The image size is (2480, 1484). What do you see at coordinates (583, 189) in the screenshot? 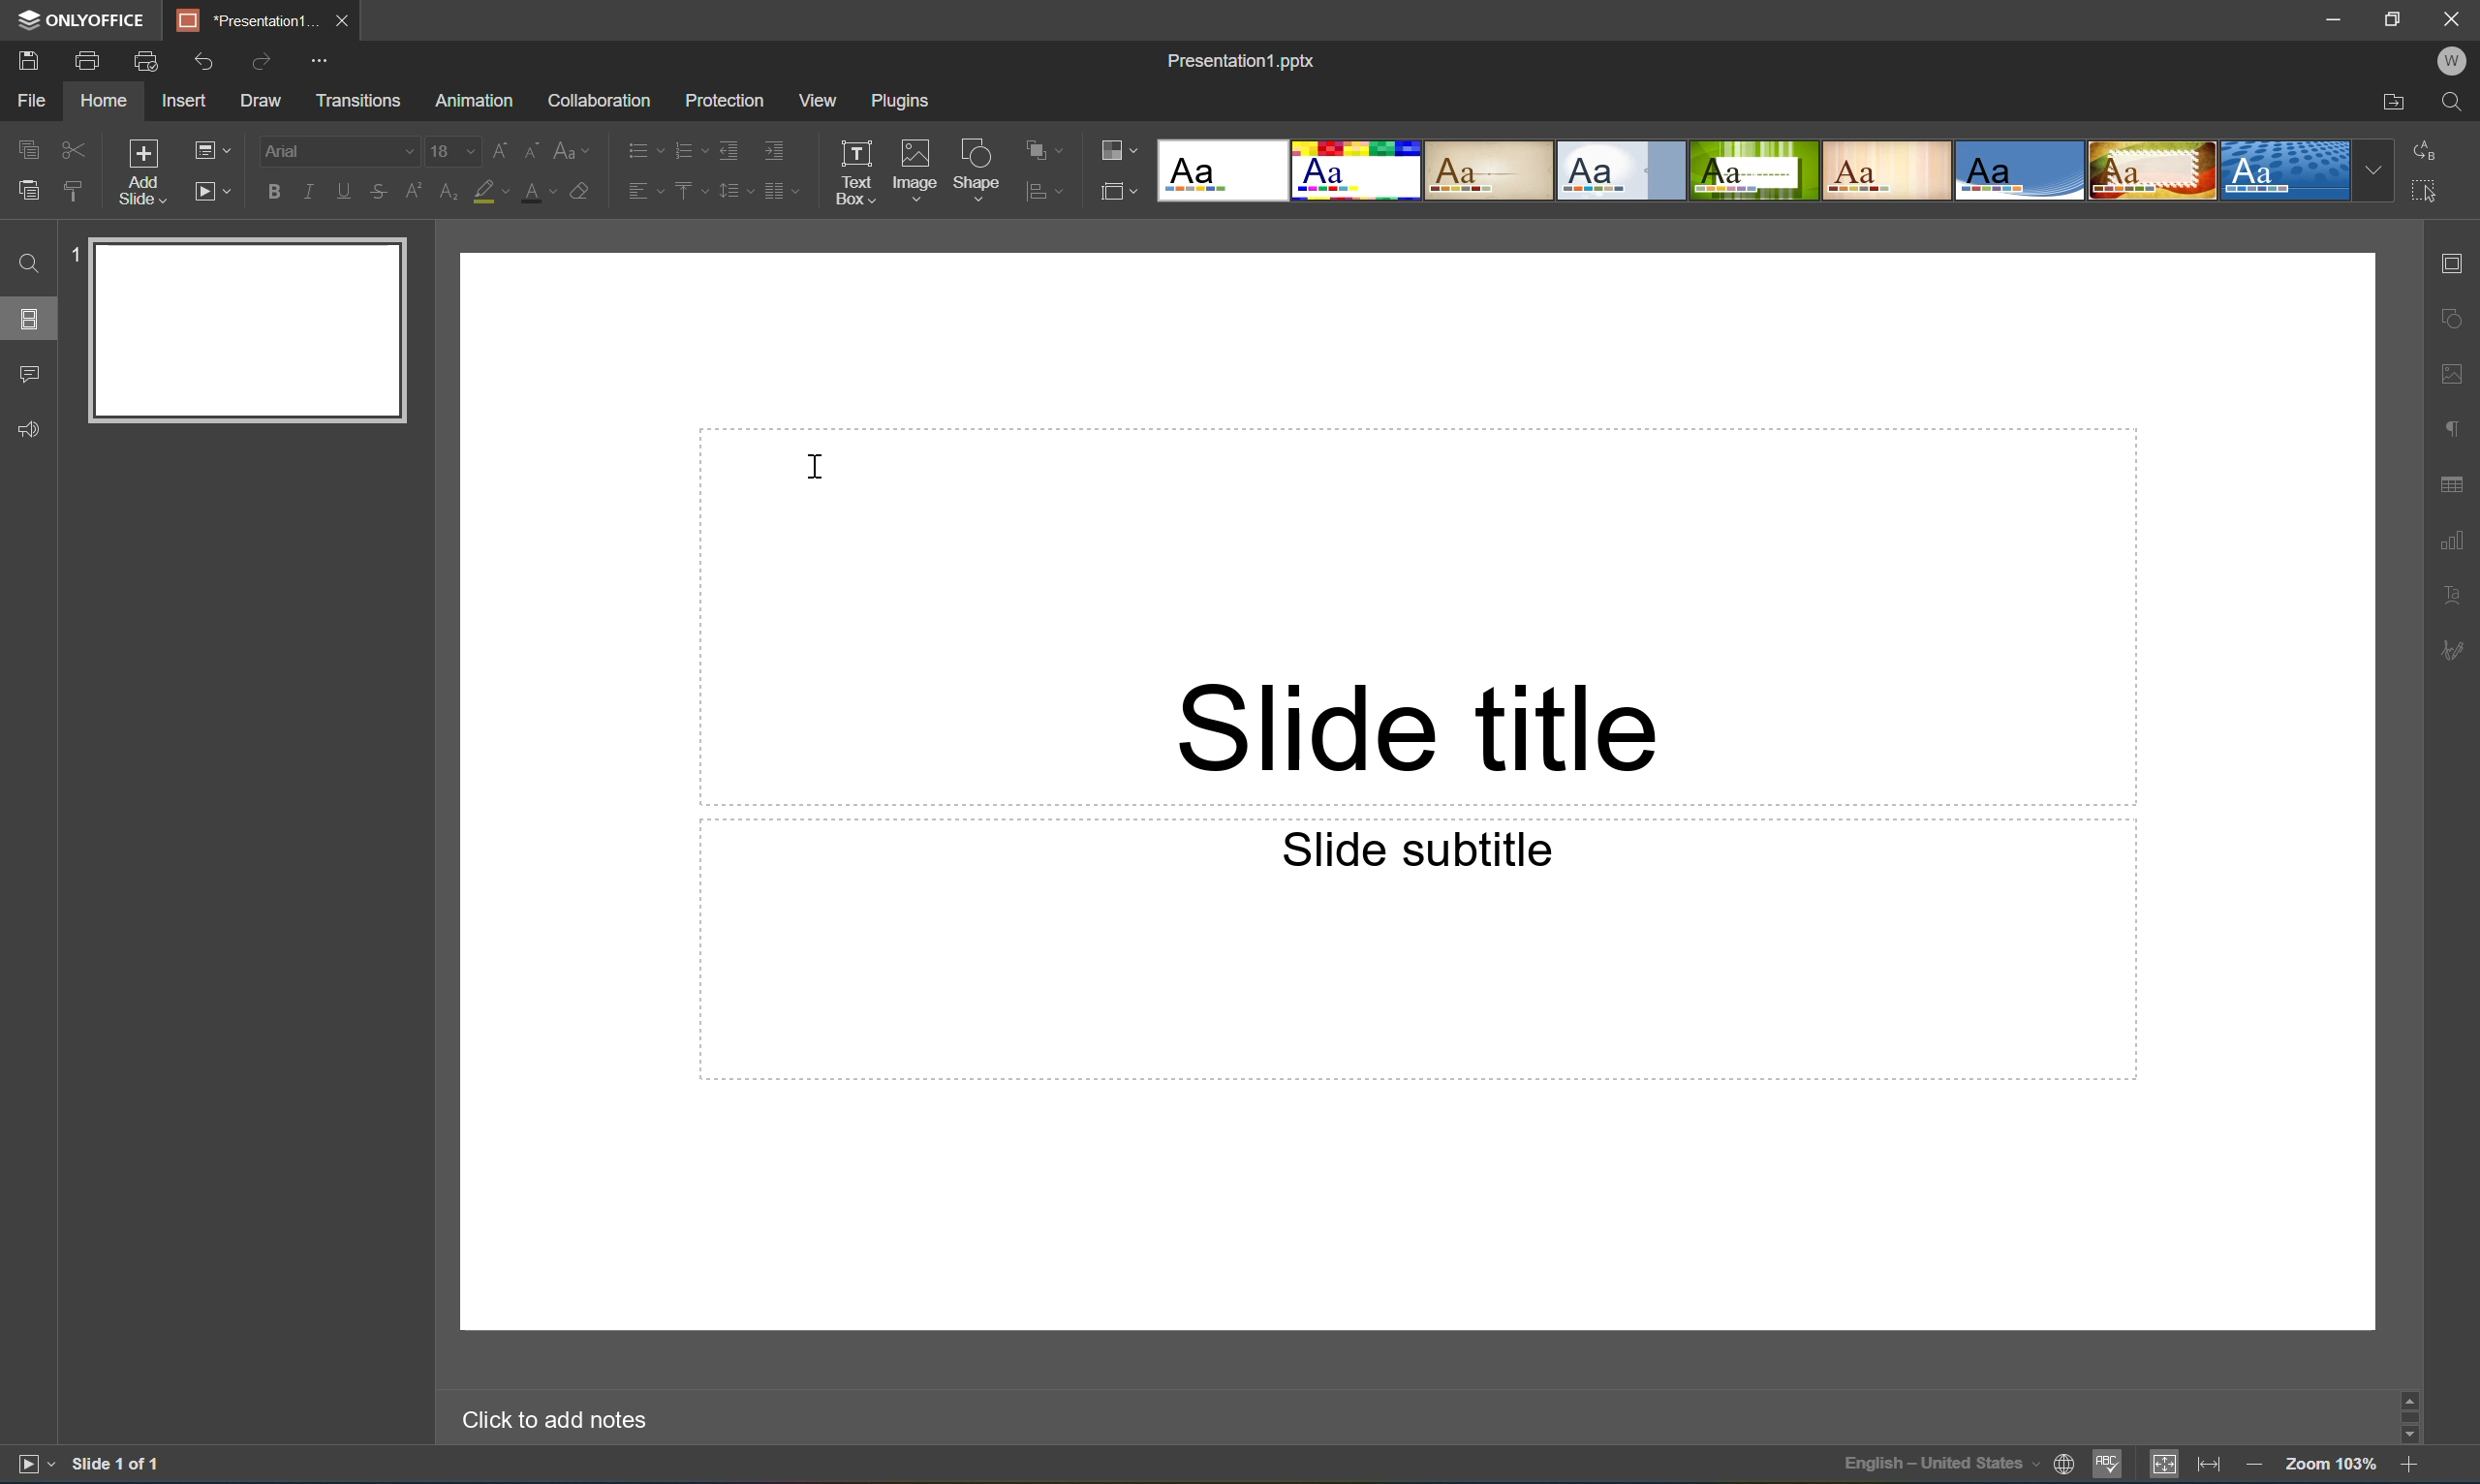
I see `Clear style` at bounding box center [583, 189].